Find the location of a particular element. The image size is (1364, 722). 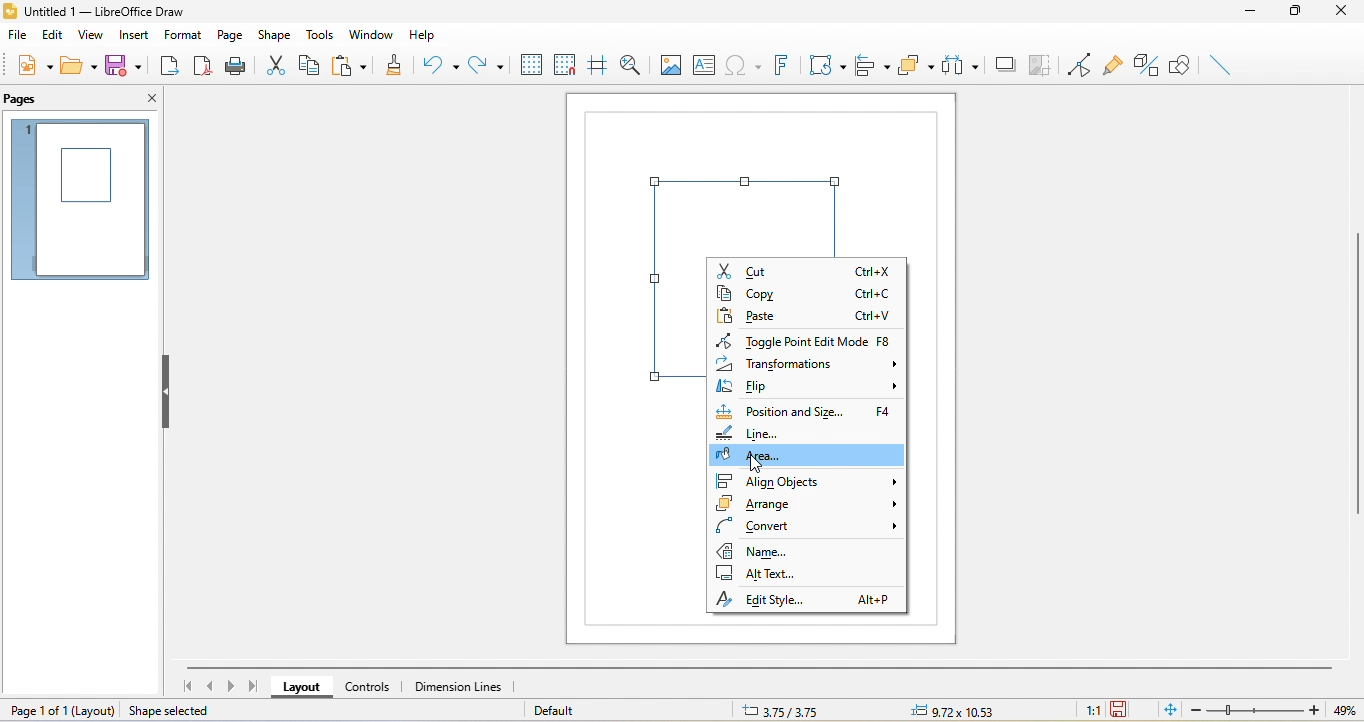

dimension lines is located at coordinates (463, 686).